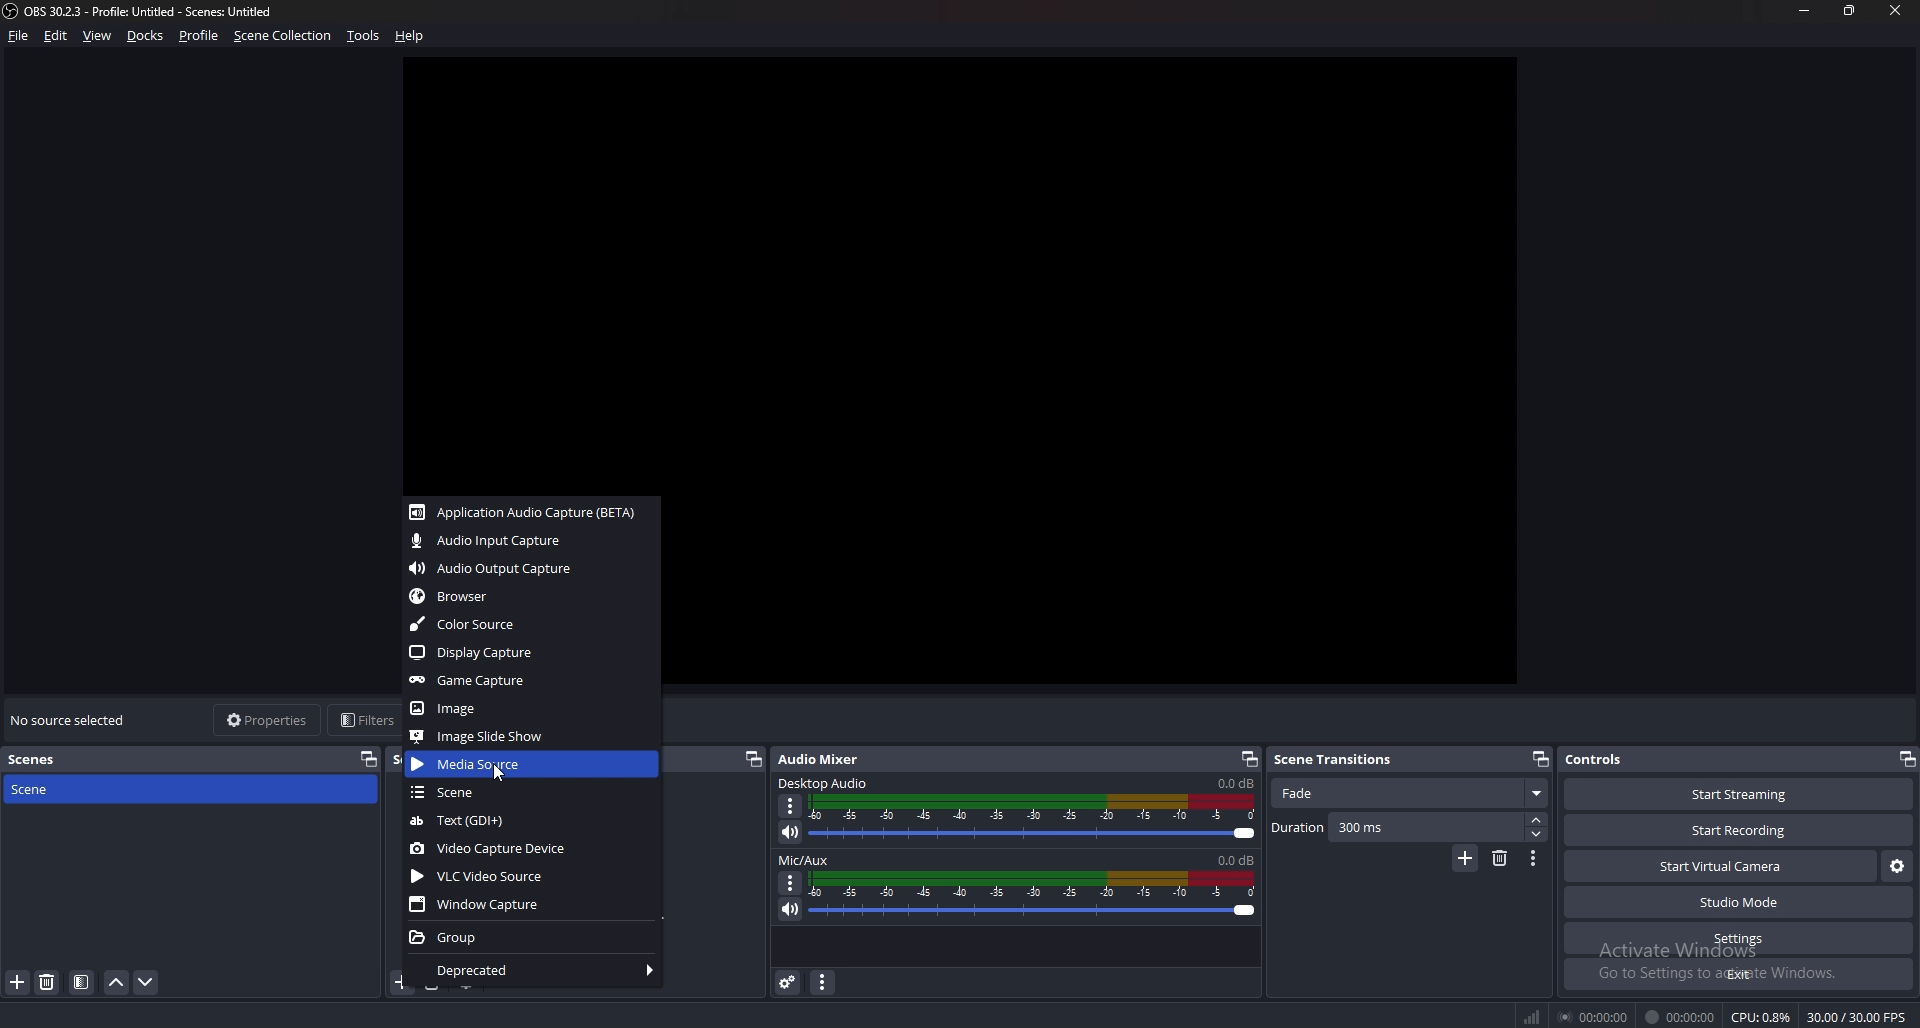 This screenshot has height=1028, width=1920. I want to click on Remove configurable transitions, so click(1501, 857).